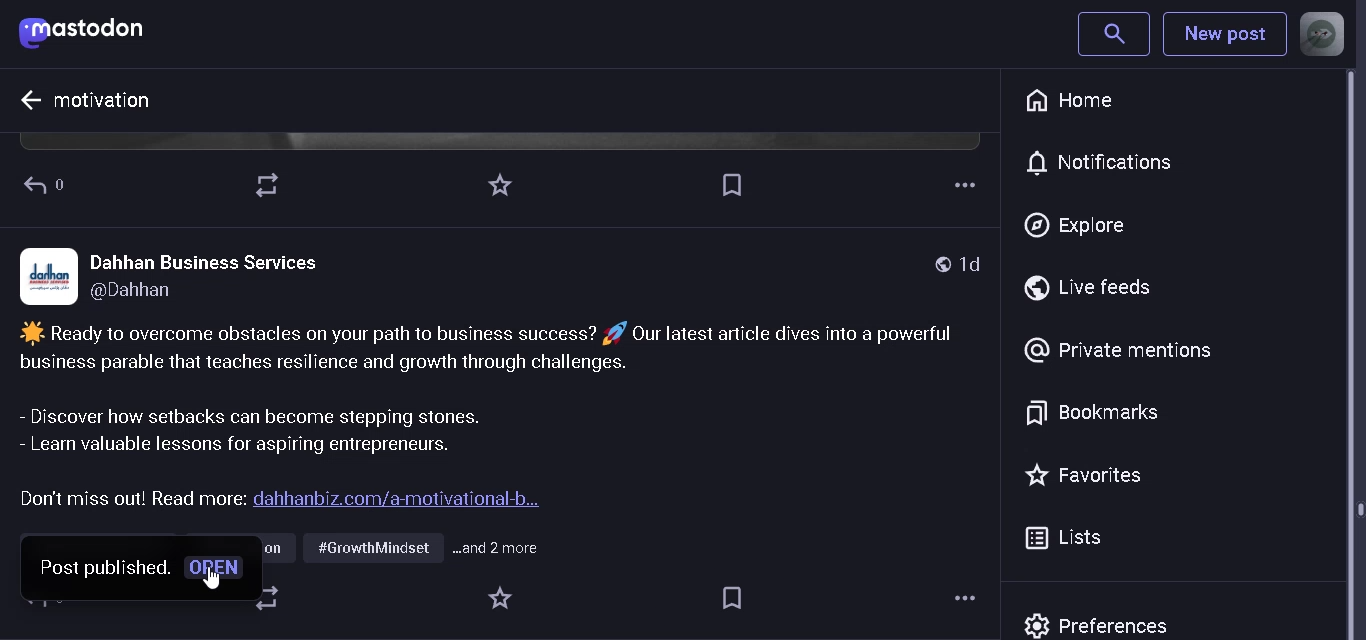  Describe the element at coordinates (20, 100) in the screenshot. I see `Back` at that location.